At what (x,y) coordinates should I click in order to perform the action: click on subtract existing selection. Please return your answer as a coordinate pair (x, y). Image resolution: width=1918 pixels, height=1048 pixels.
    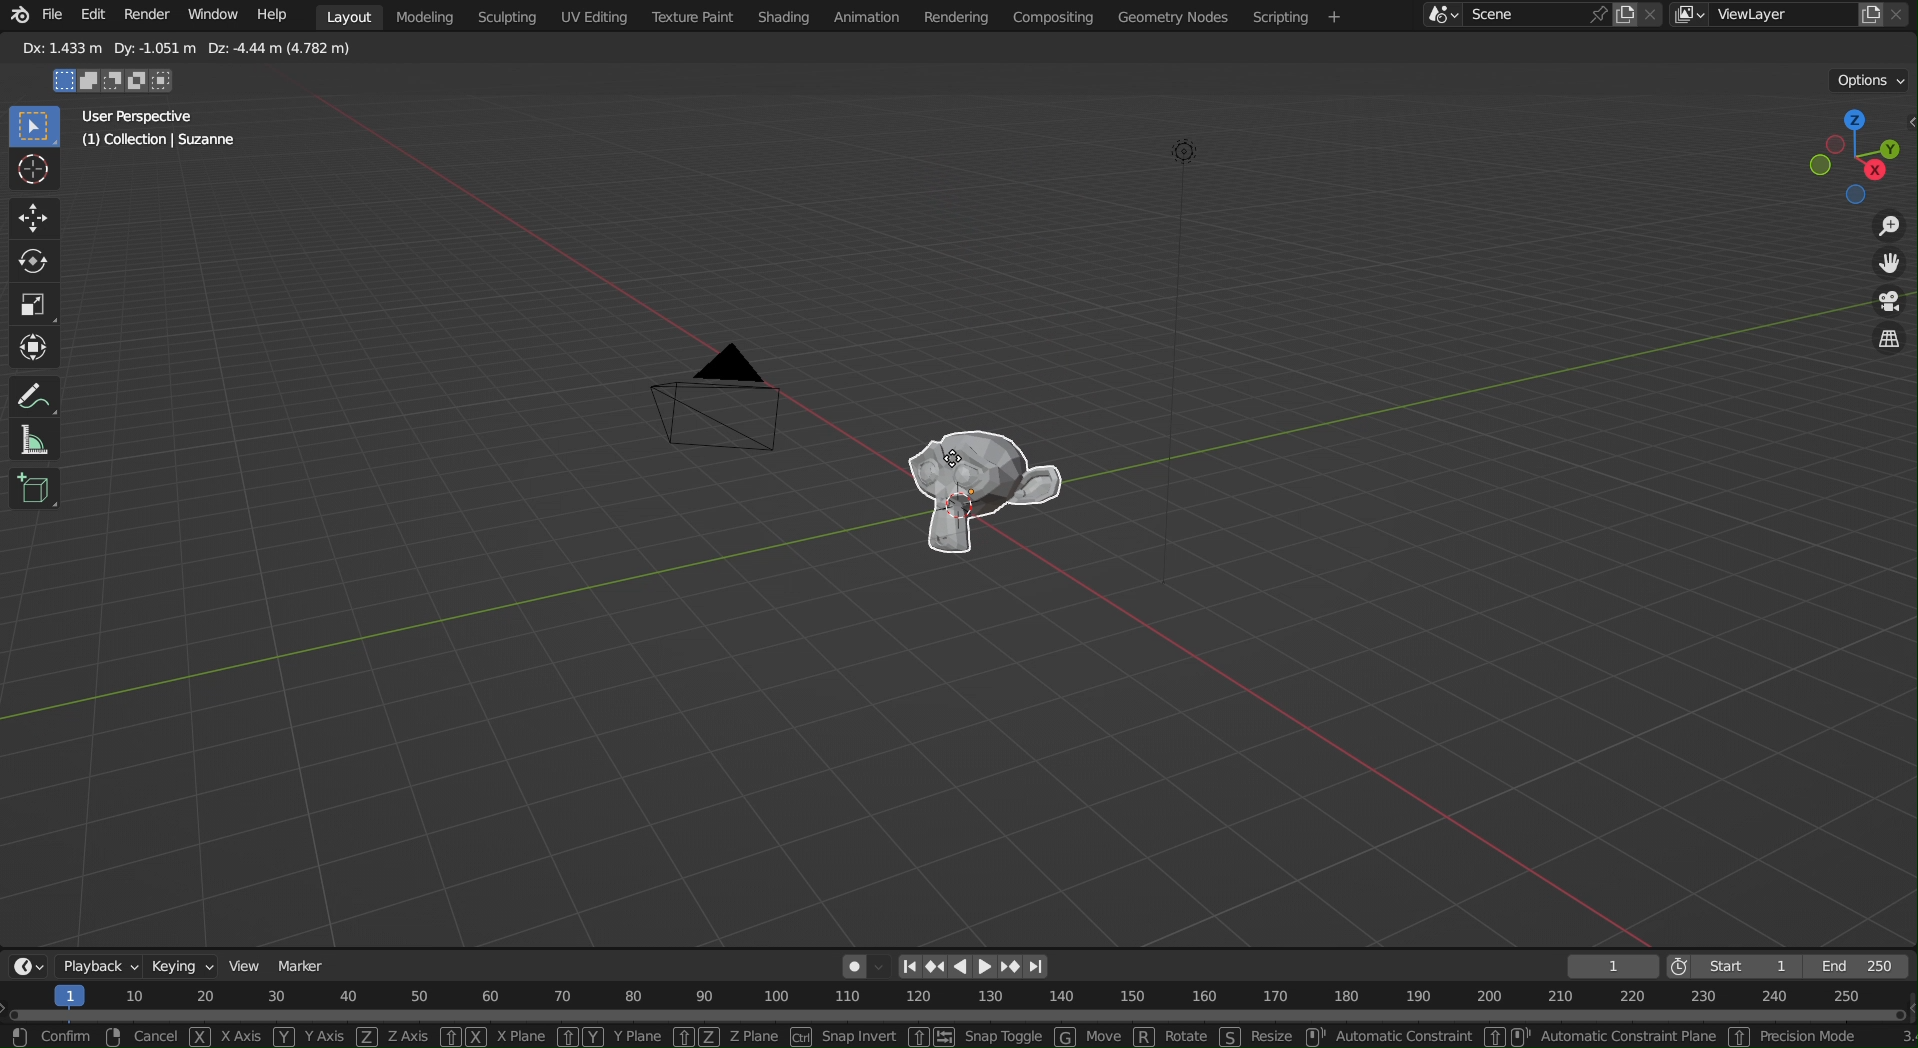
    Looking at the image, I should click on (116, 84).